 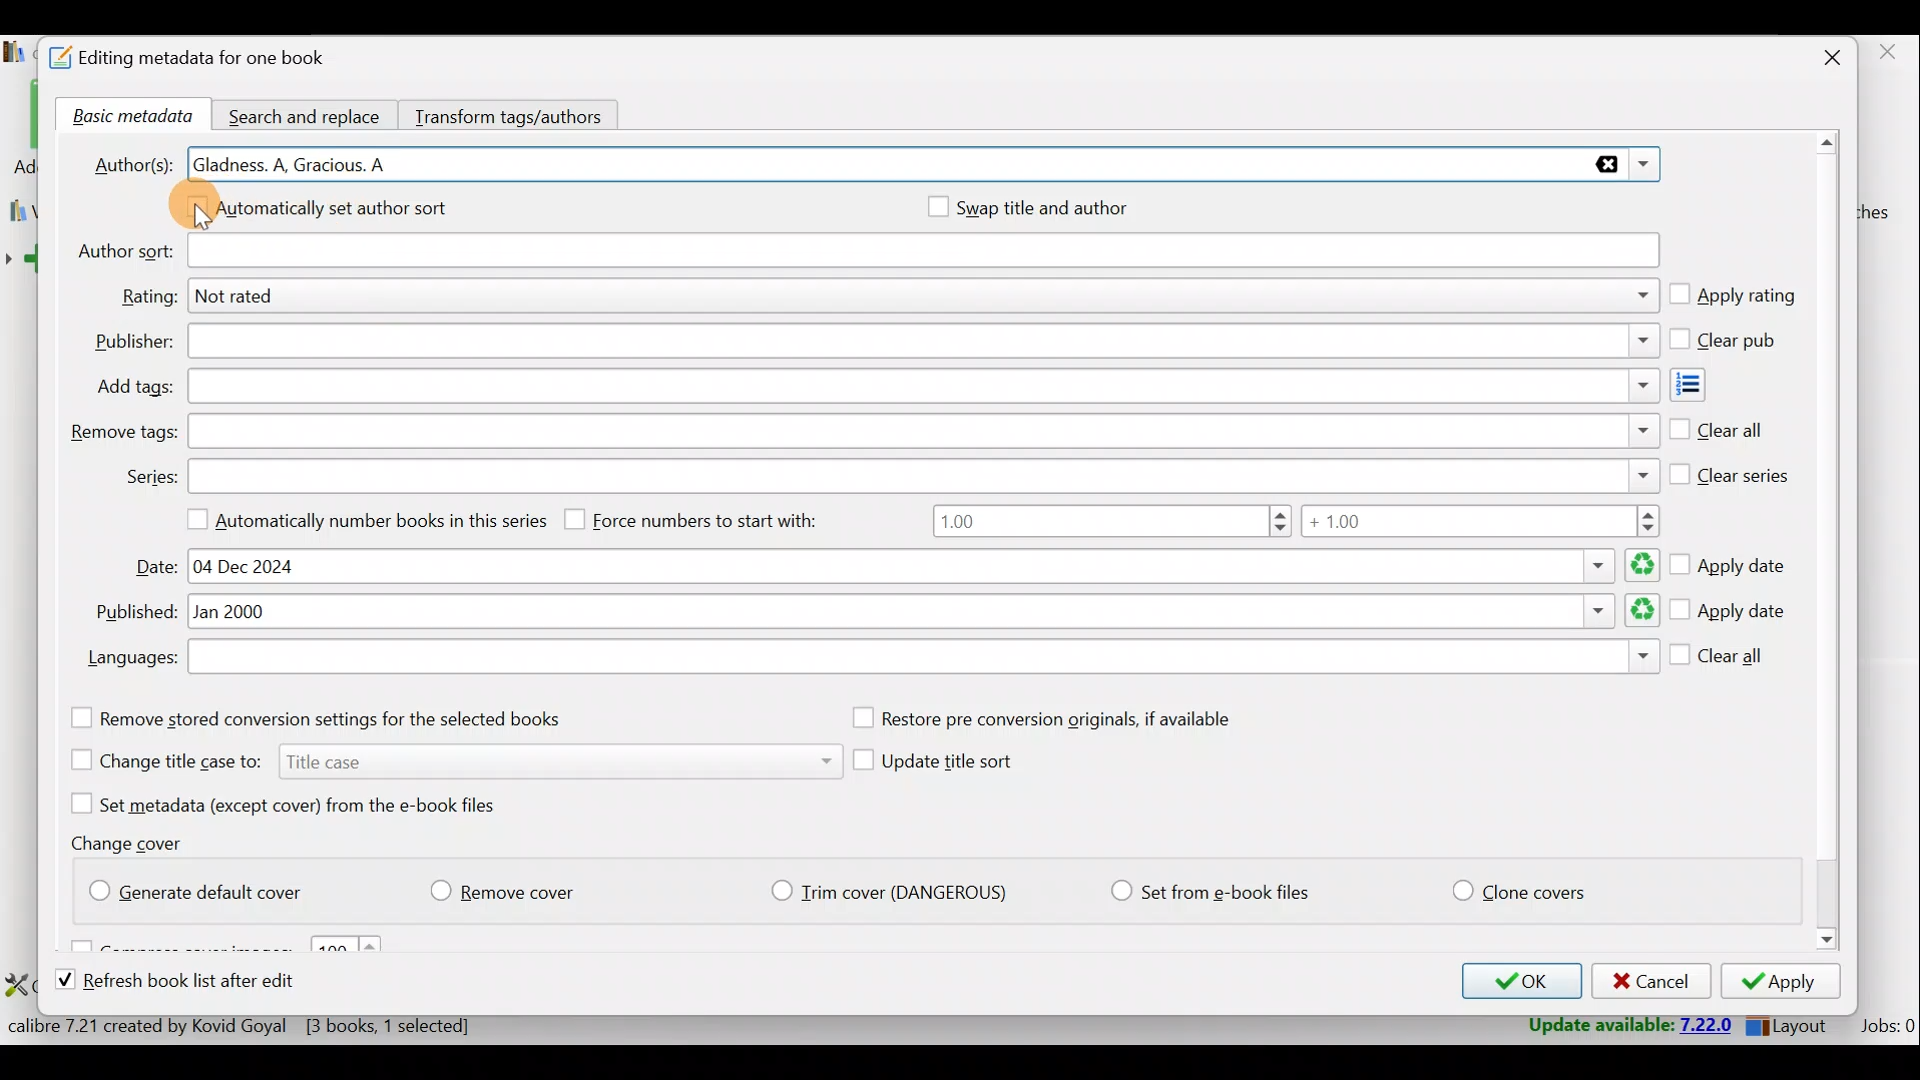 I want to click on Trim cover (Dangerious), so click(x=895, y=894).